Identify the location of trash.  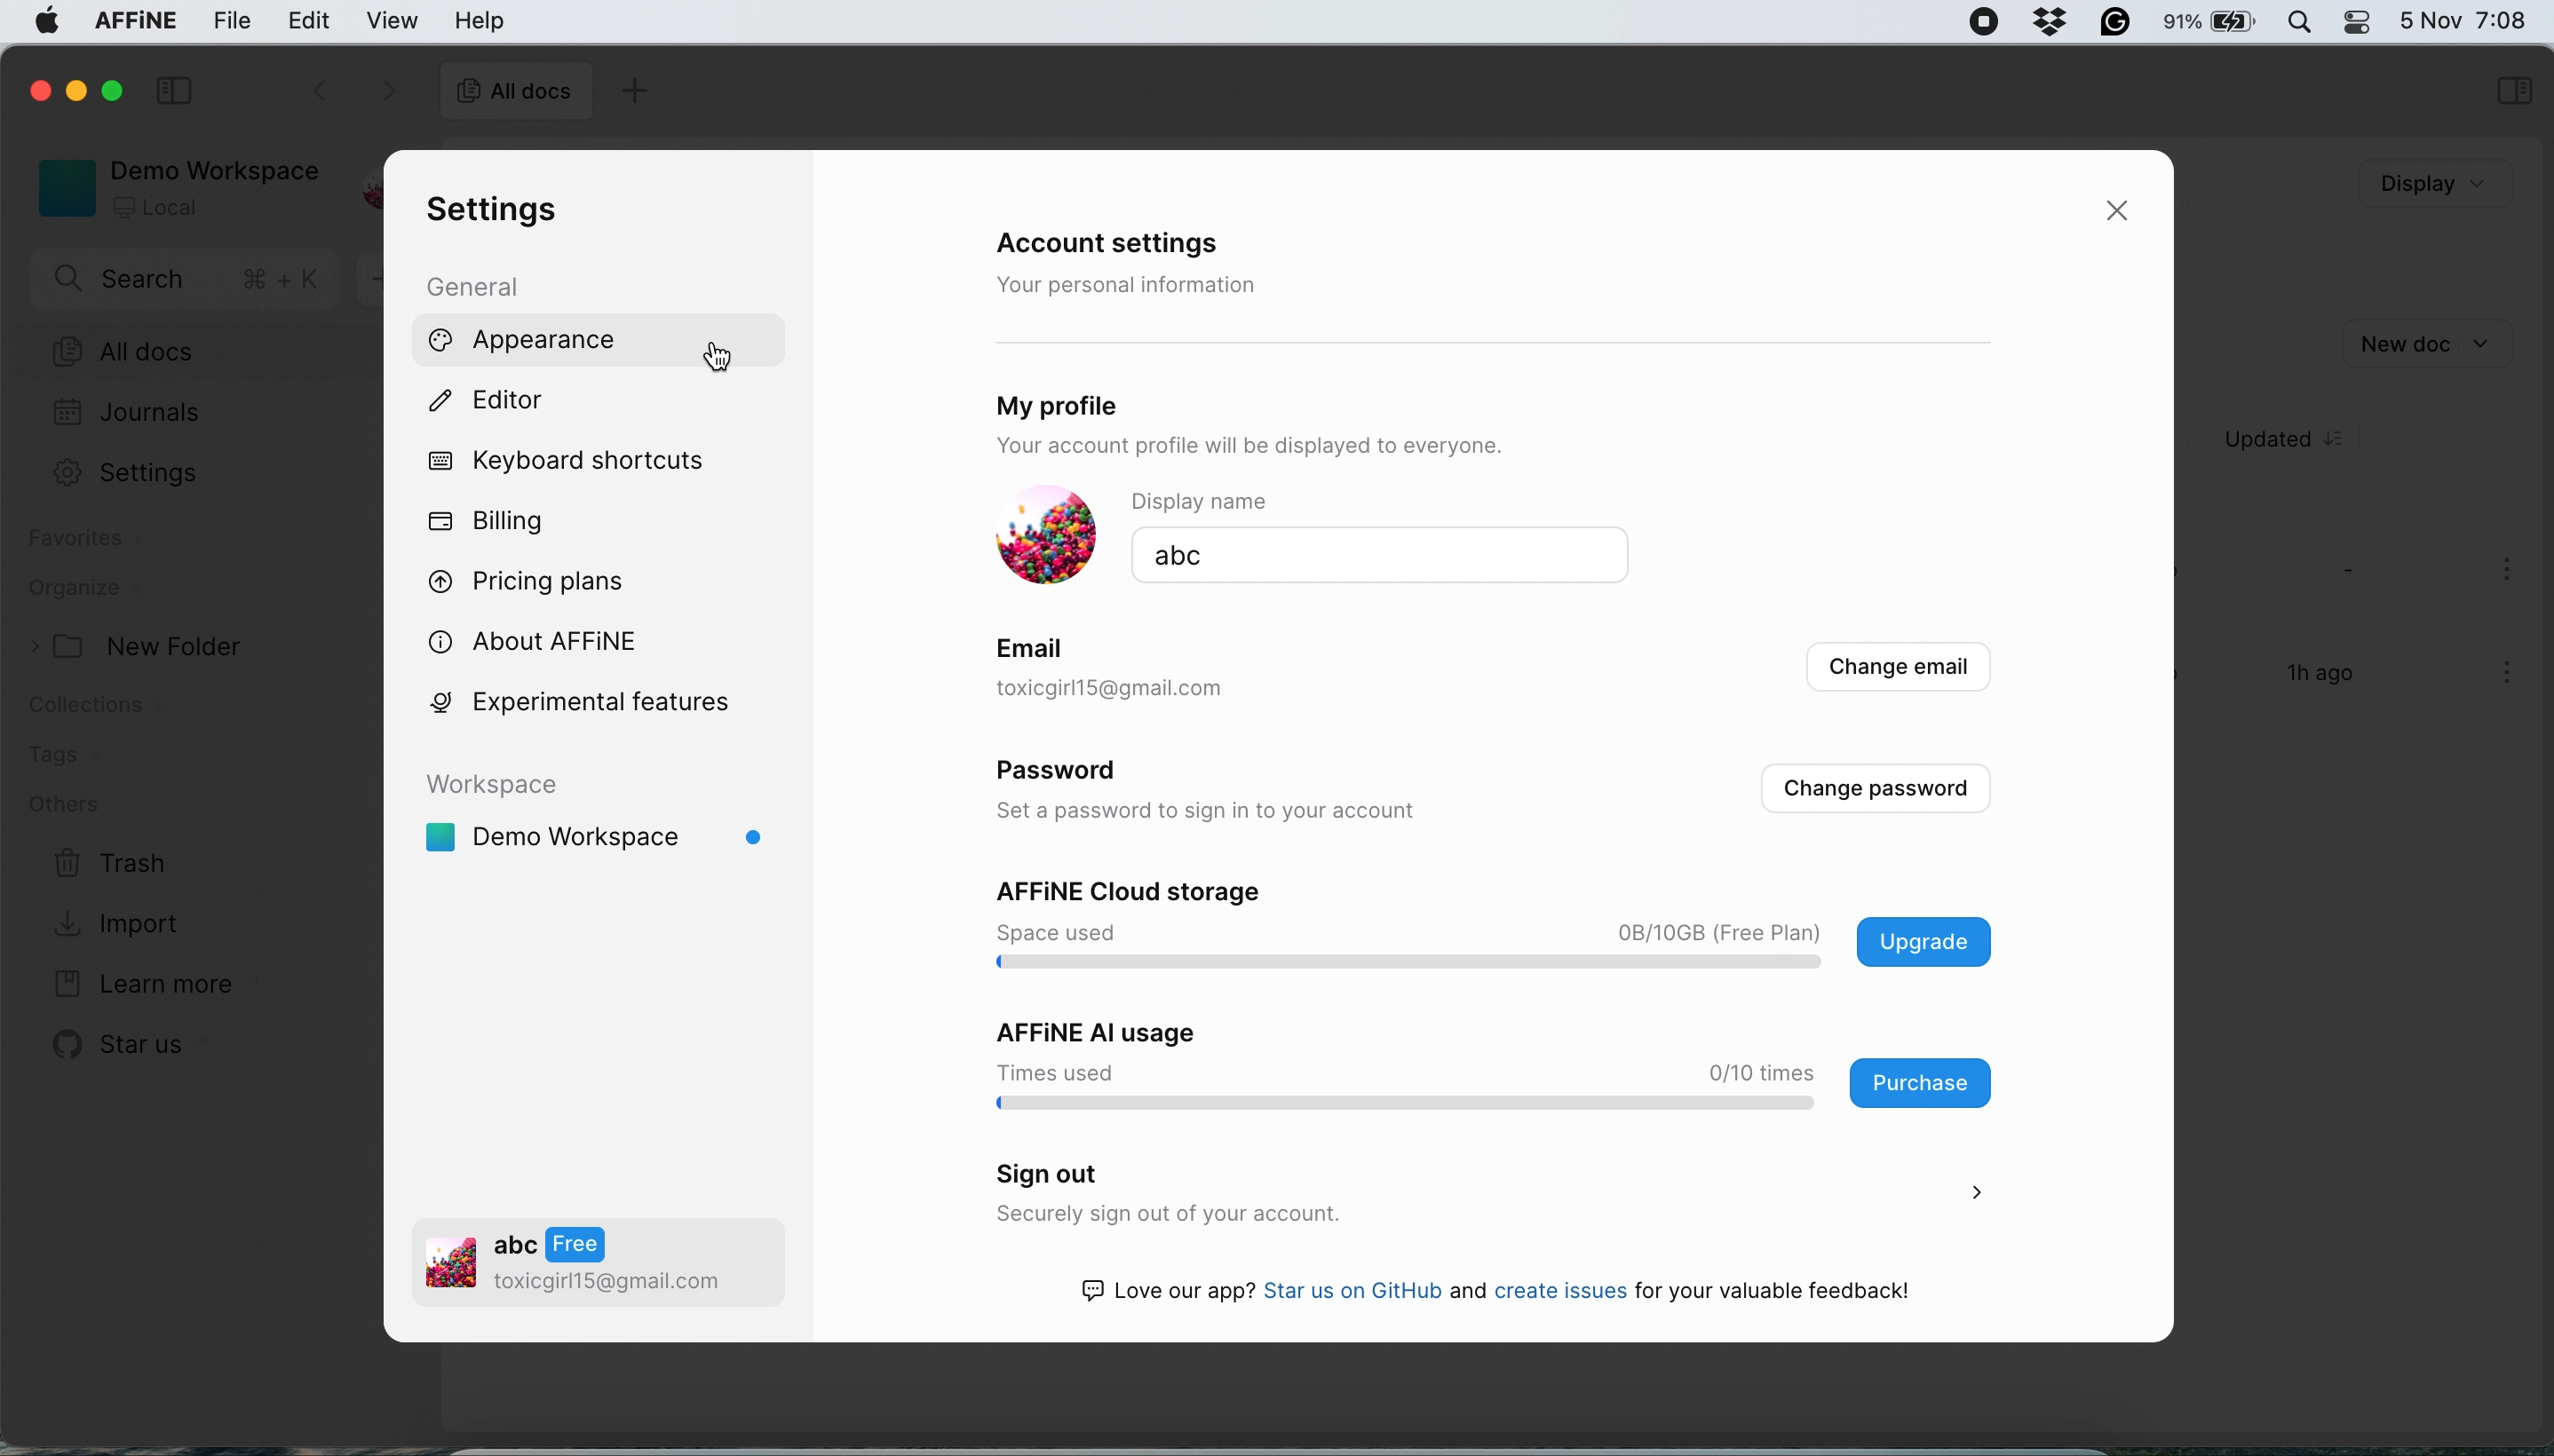
(115, 867).